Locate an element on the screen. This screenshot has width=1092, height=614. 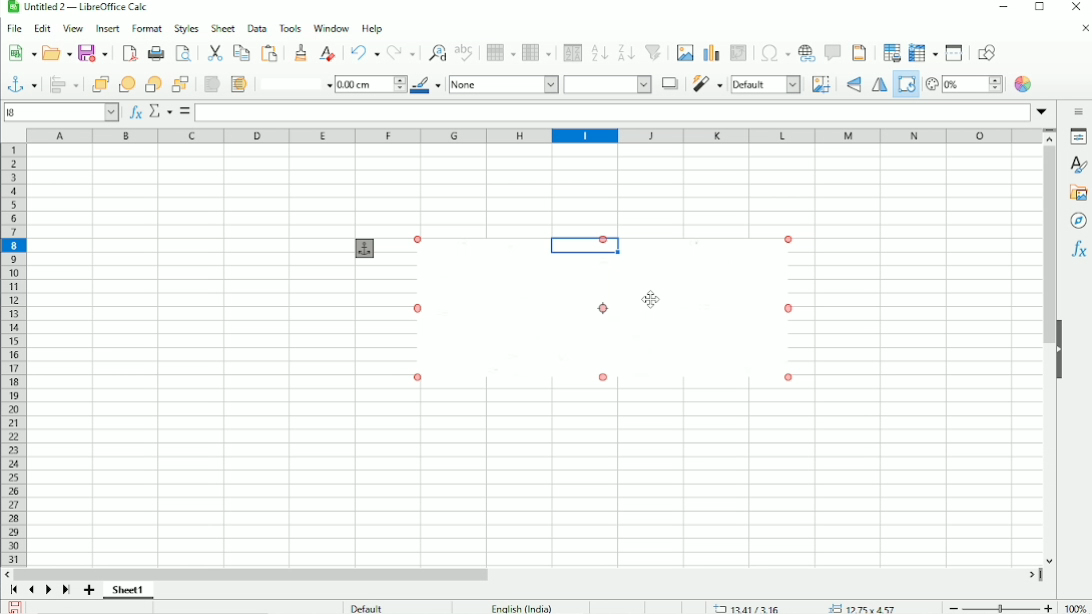
Column is located at coordinates (536, 52).